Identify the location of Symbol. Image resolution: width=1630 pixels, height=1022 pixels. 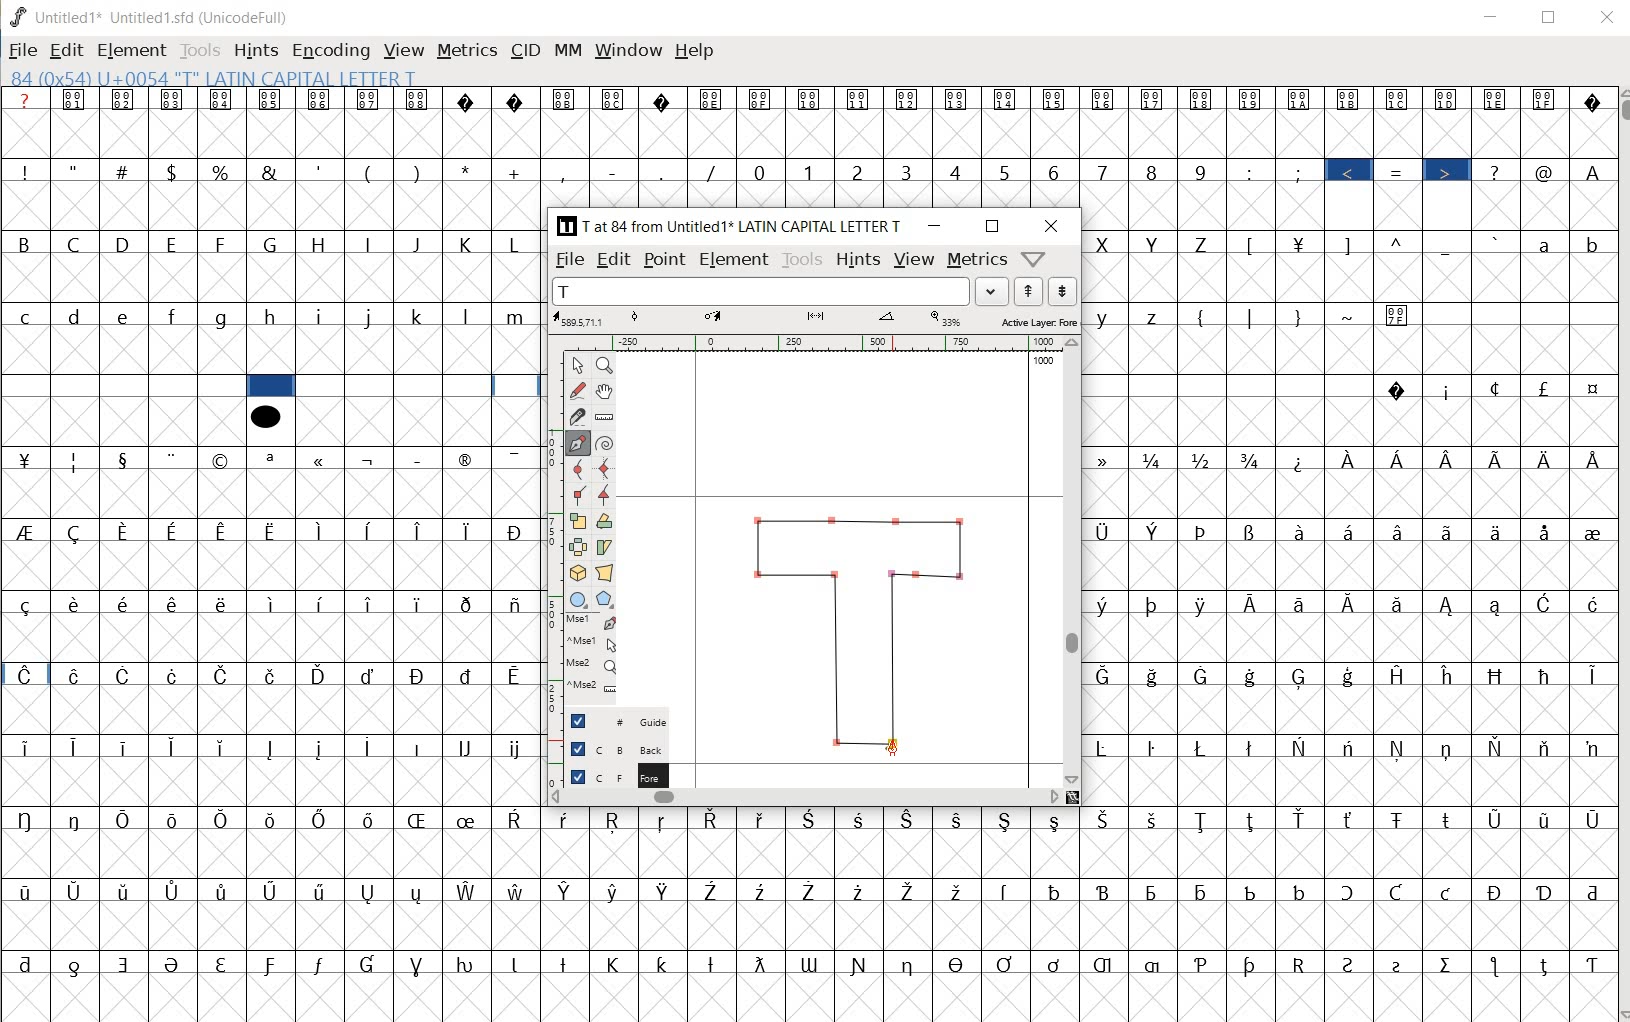
(1452, 676).